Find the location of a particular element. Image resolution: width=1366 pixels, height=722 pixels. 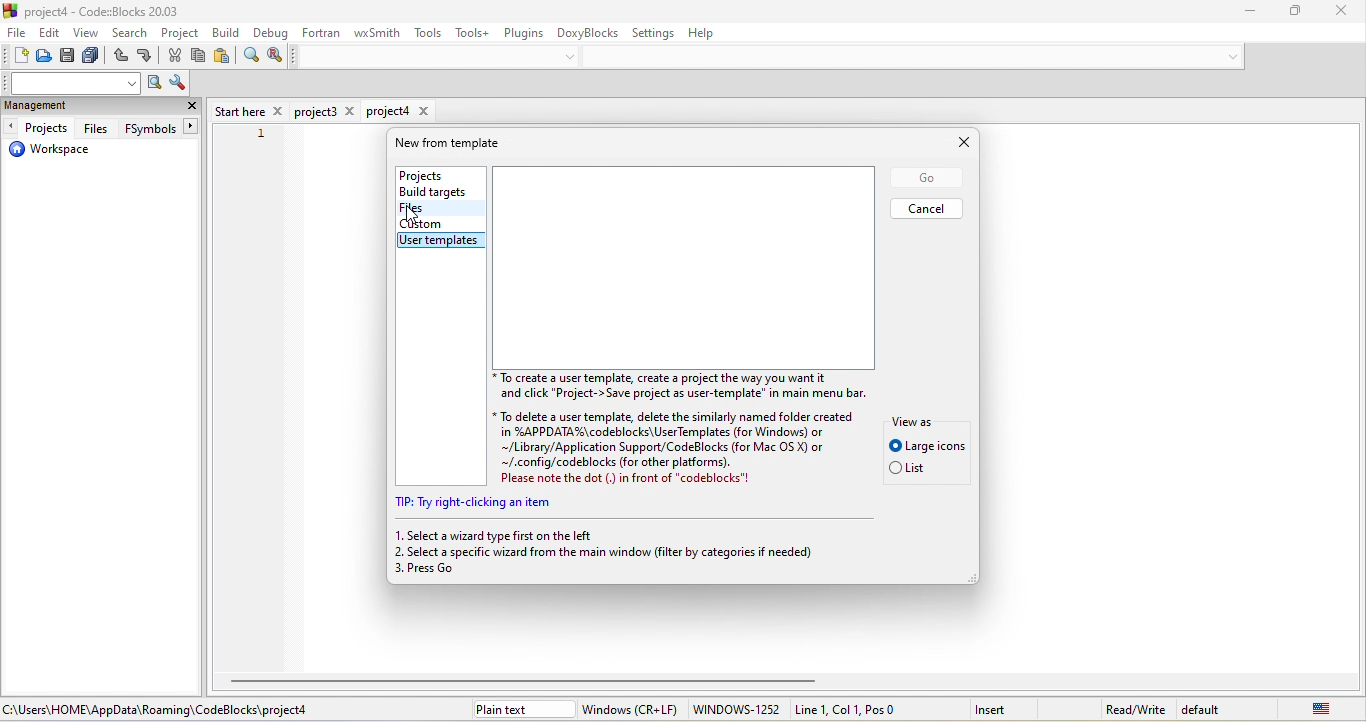

user templates is located at coordinates (444, 240).